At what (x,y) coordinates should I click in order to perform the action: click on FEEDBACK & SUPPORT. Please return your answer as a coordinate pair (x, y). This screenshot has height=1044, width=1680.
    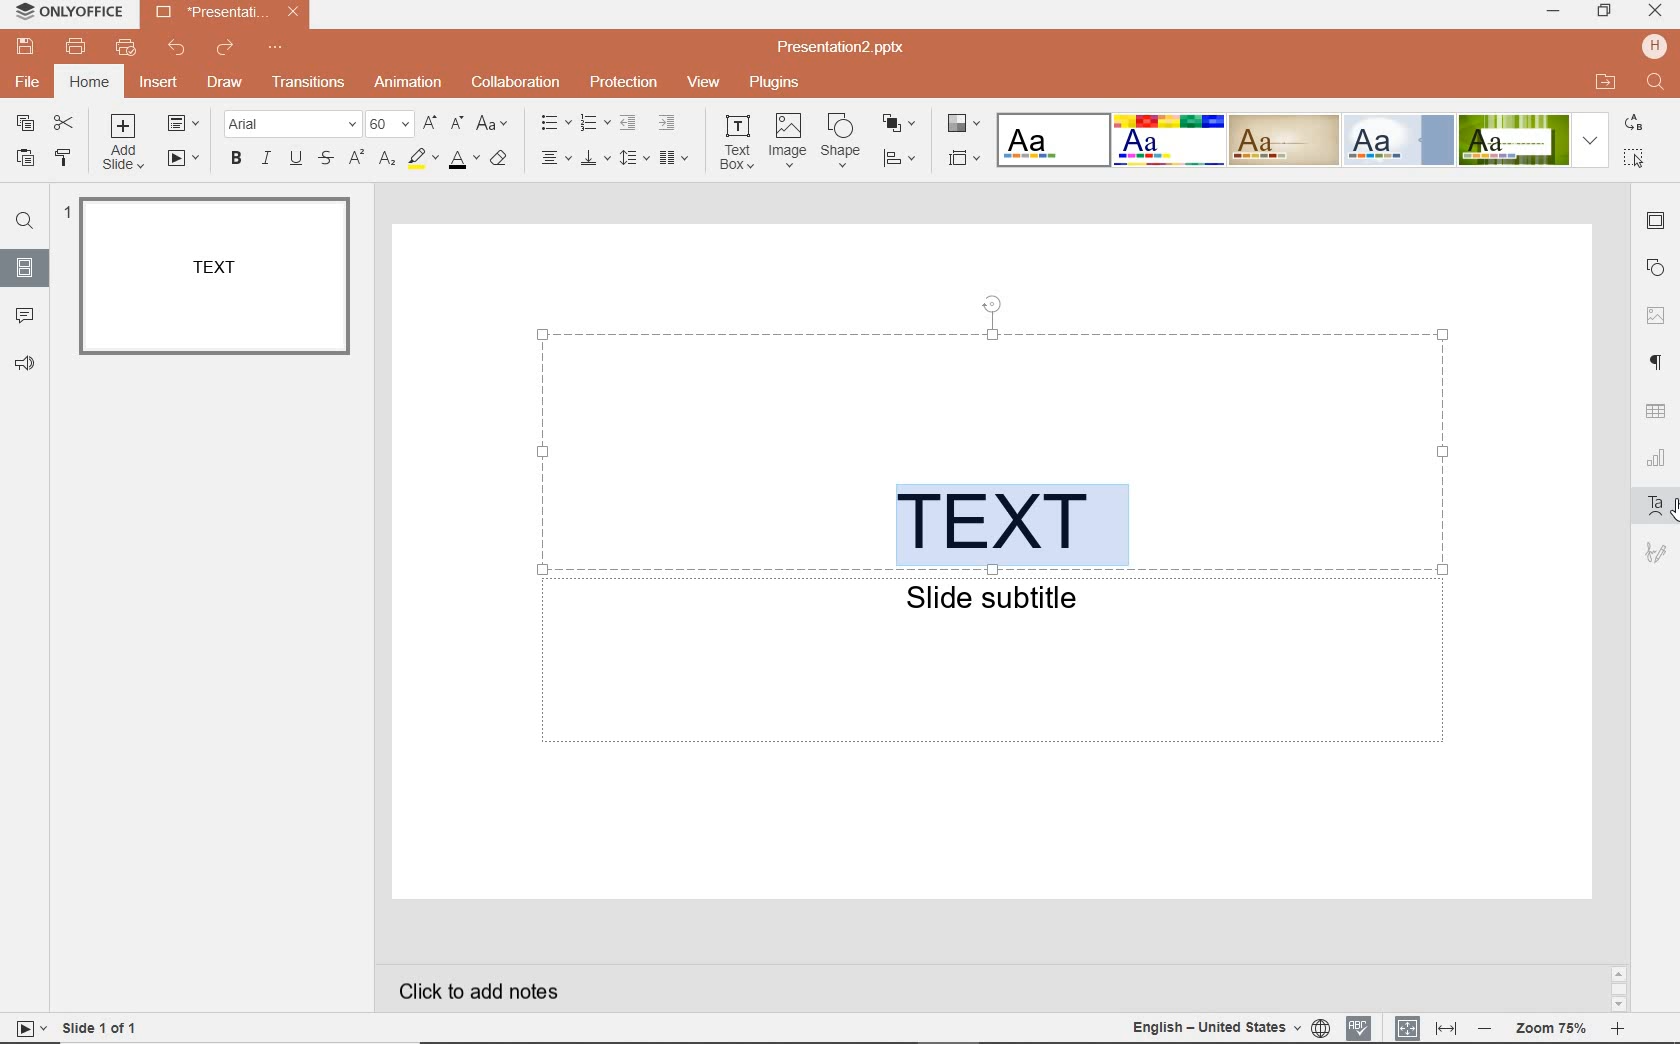
    Looking at the image, I should click on (26, 366).